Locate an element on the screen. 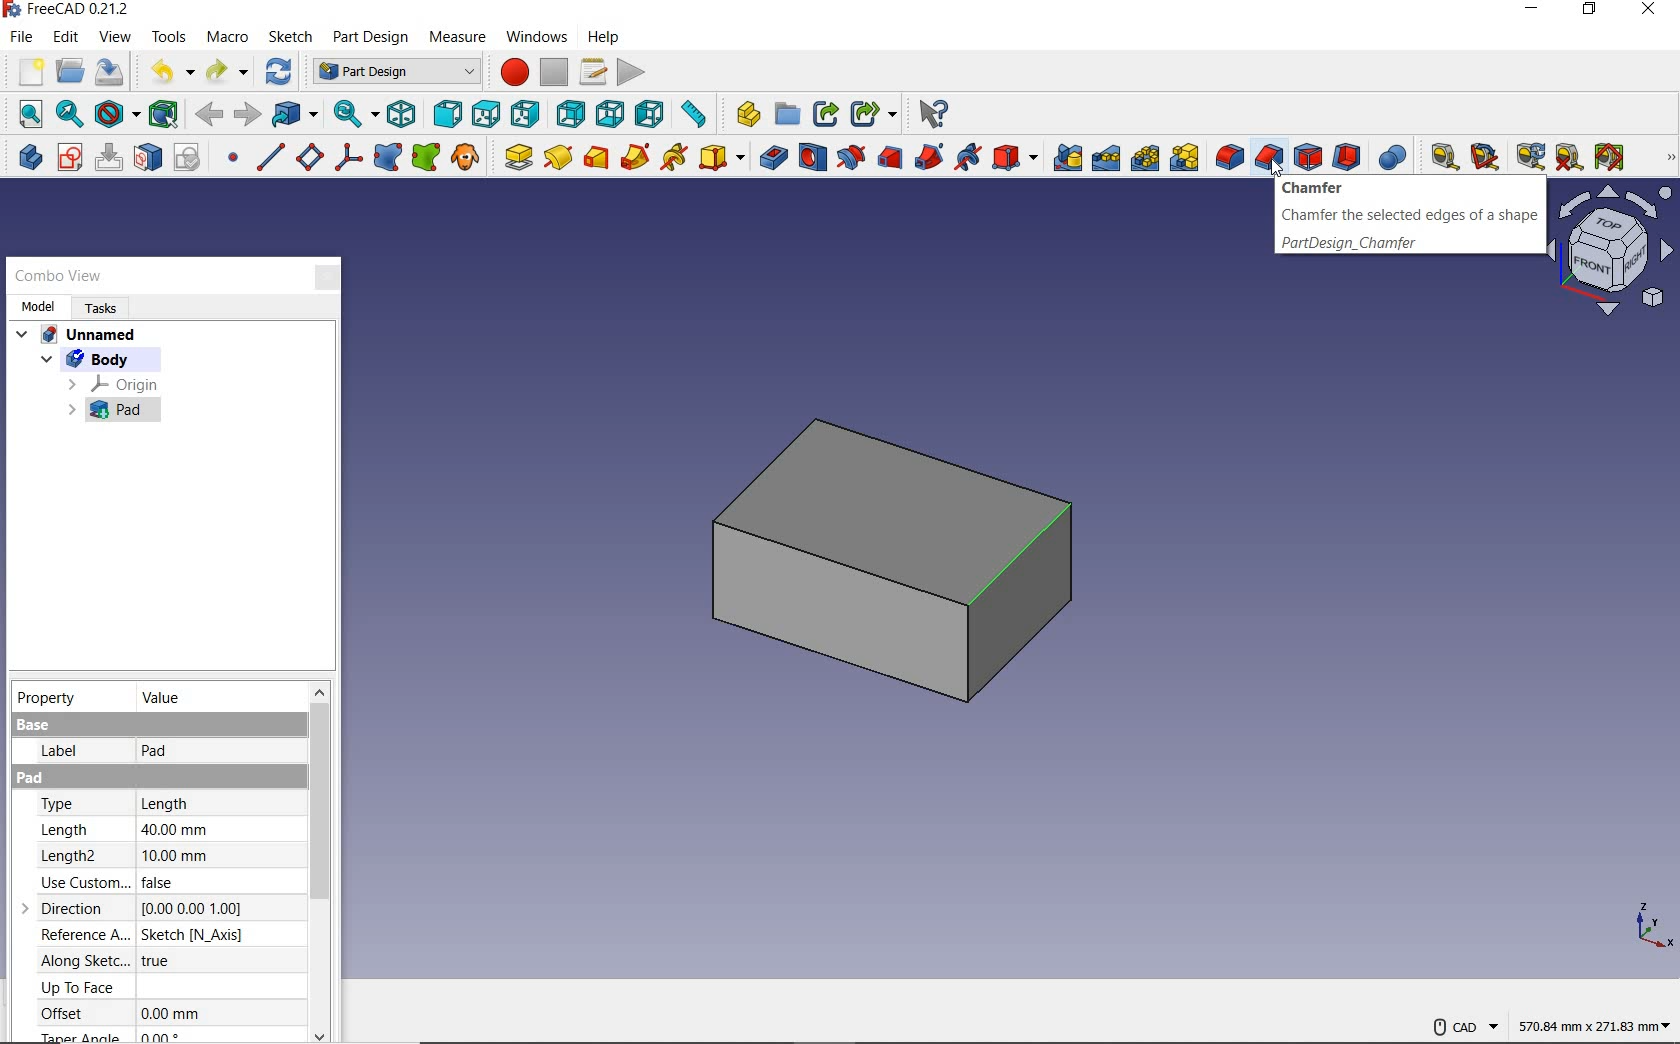 Image resolution: width=1680 pixels, height=1044 pixels. revolution is located at coordinates (559, 157).